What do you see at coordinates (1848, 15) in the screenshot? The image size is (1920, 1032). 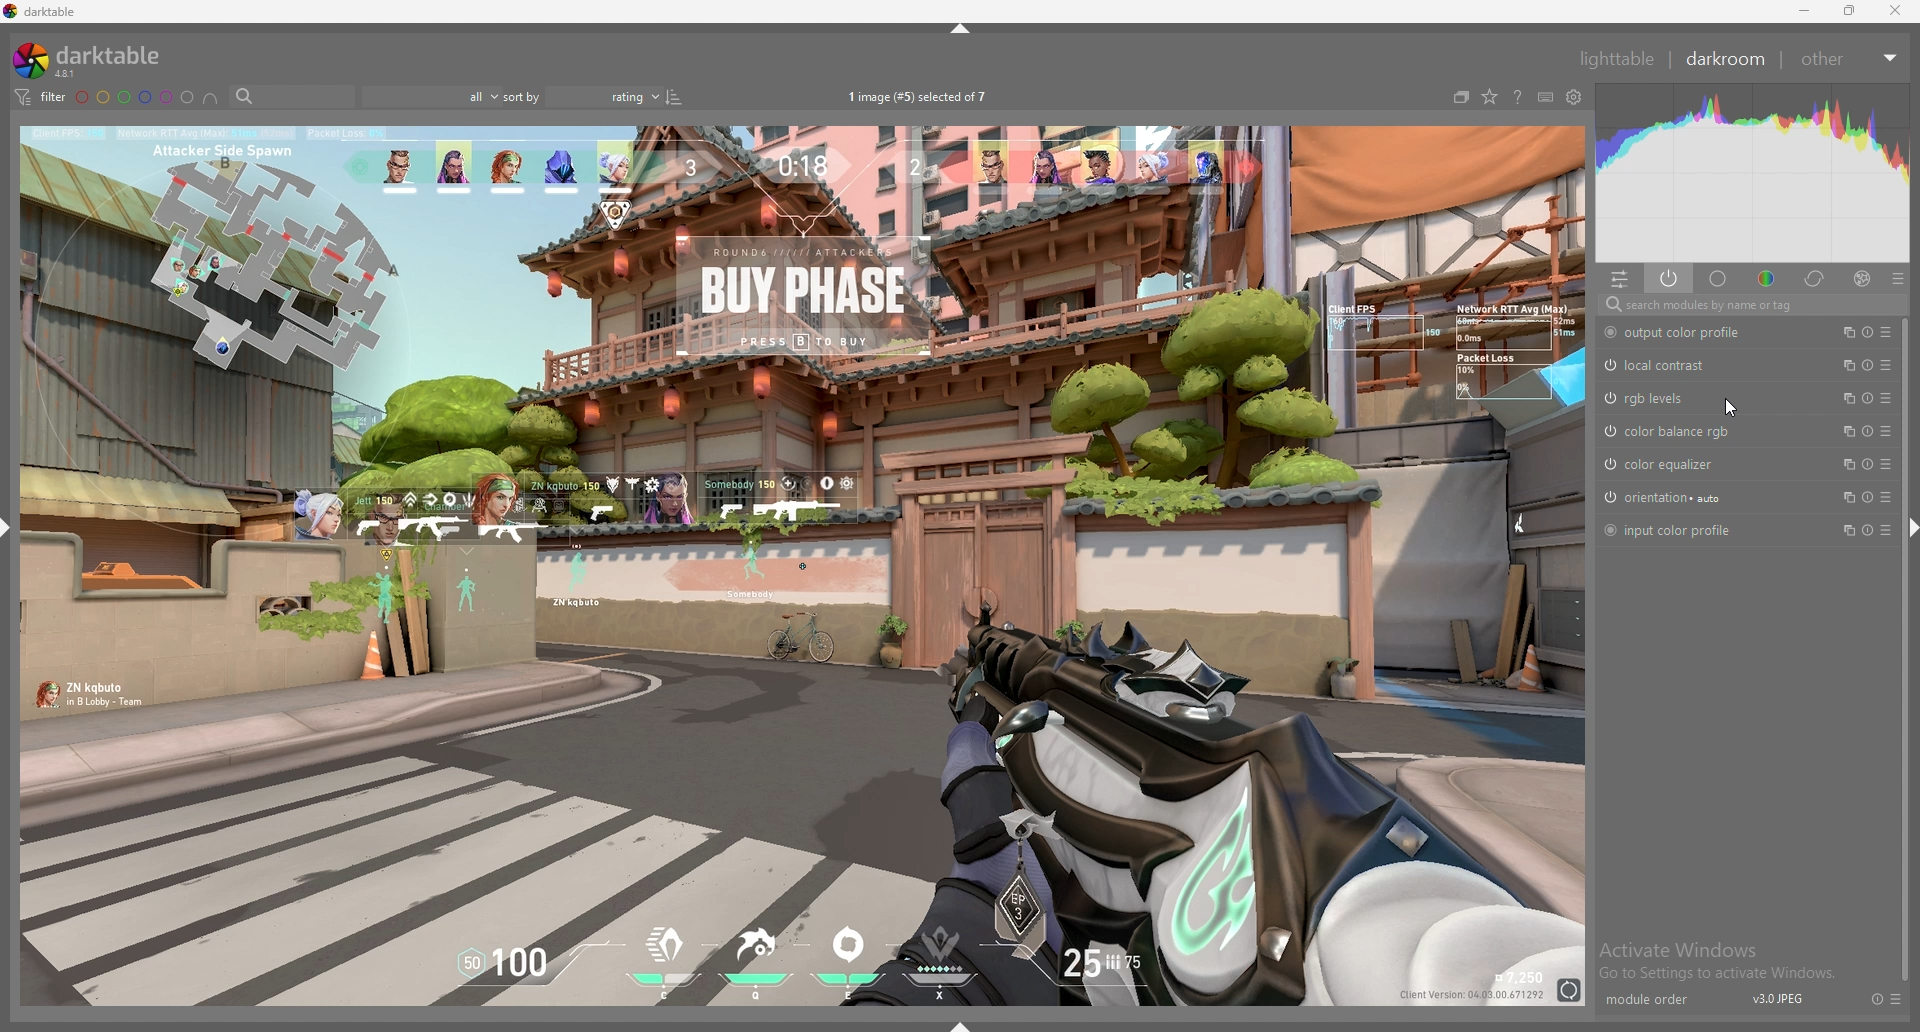 I see `Restore` at bounding box center [1848, 15].